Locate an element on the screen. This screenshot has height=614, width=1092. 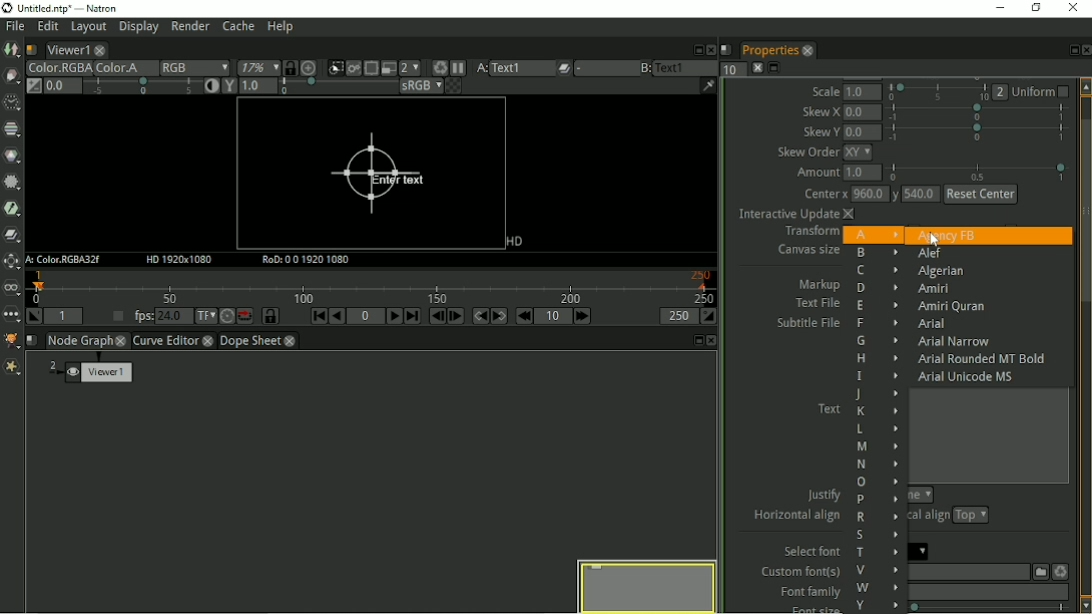
Frame increment is located at coordinates (554, 316).